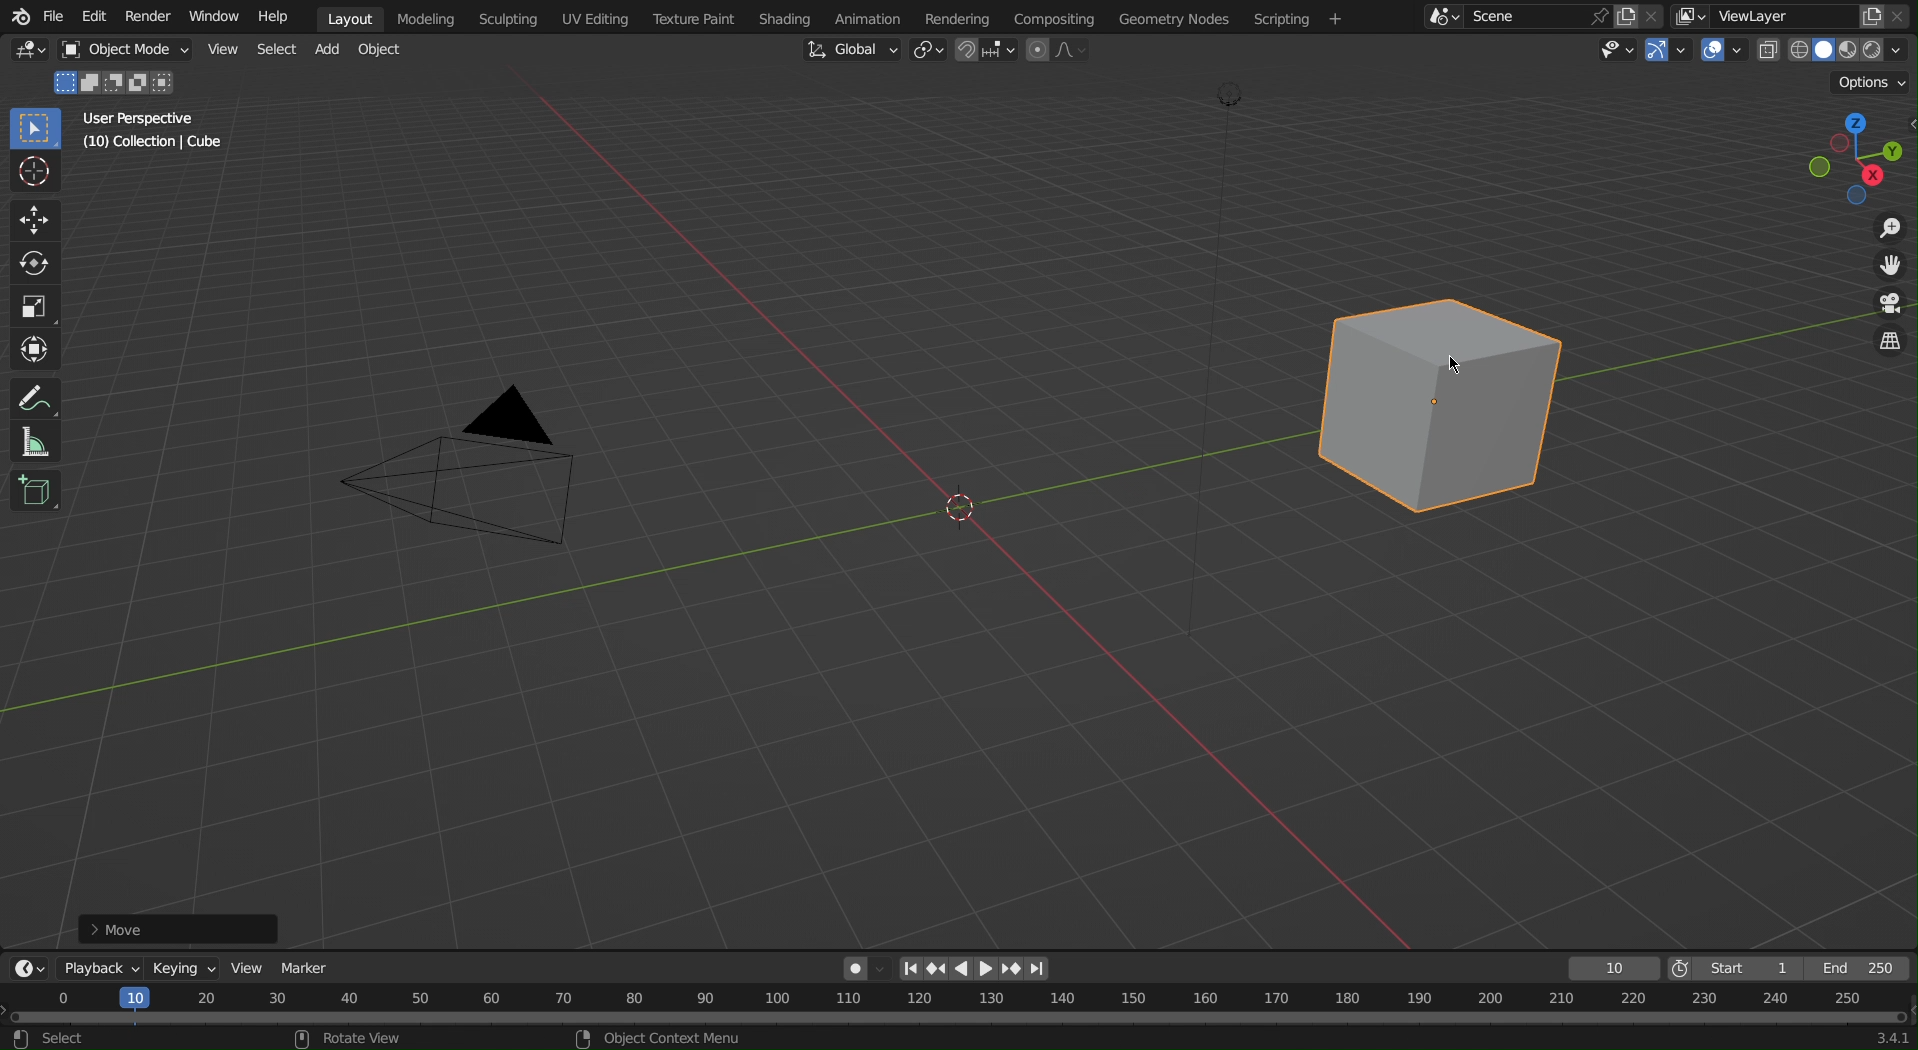  Describe the element at coordinates (1665, 50) in the screenshot. I see `Show Gizmo` at that location.